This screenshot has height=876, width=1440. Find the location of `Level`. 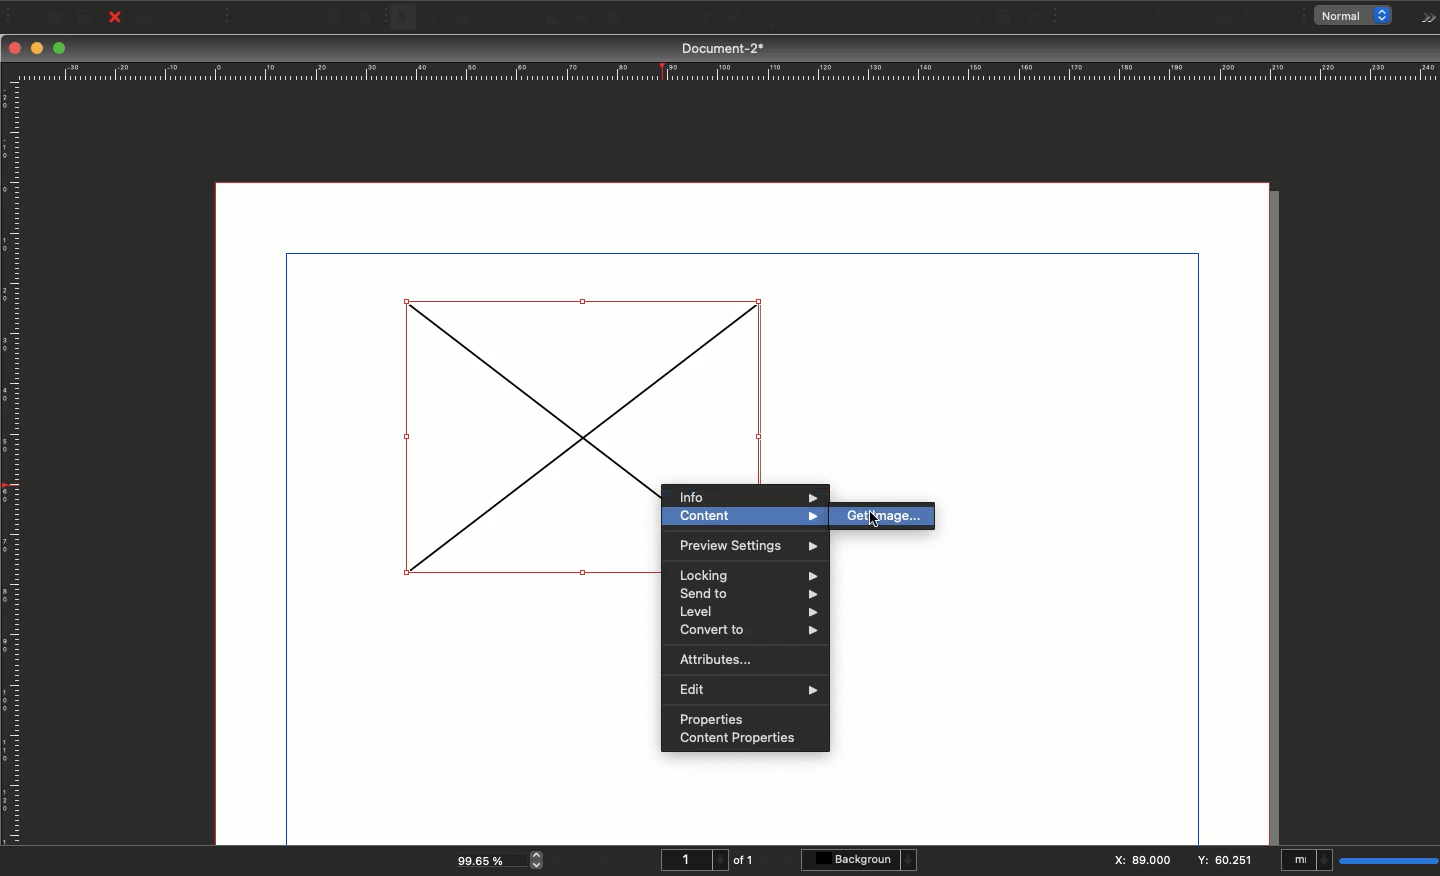

Level is located at coordinates (747, 612).